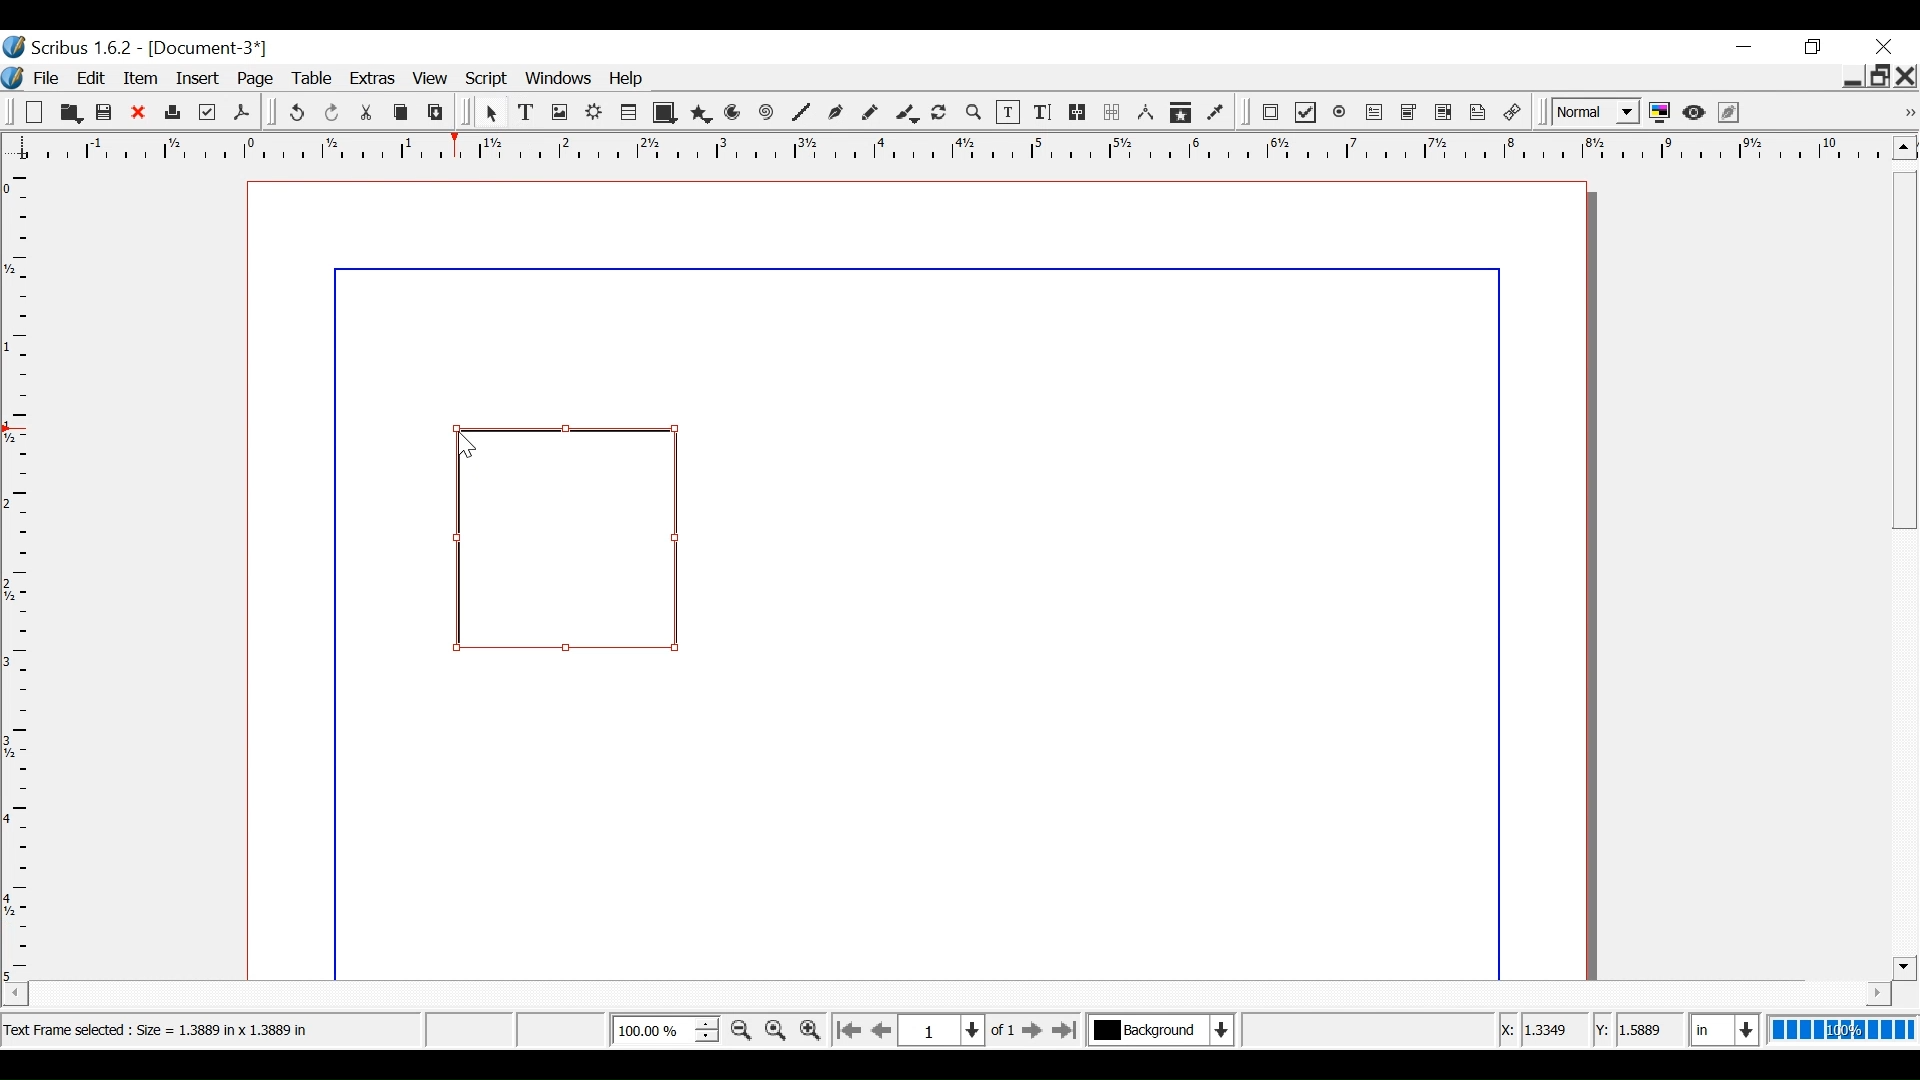  What do you see at coordinates (404, 110) in the screenshot?
I see `Copy ` at bounding box center [404, 110].